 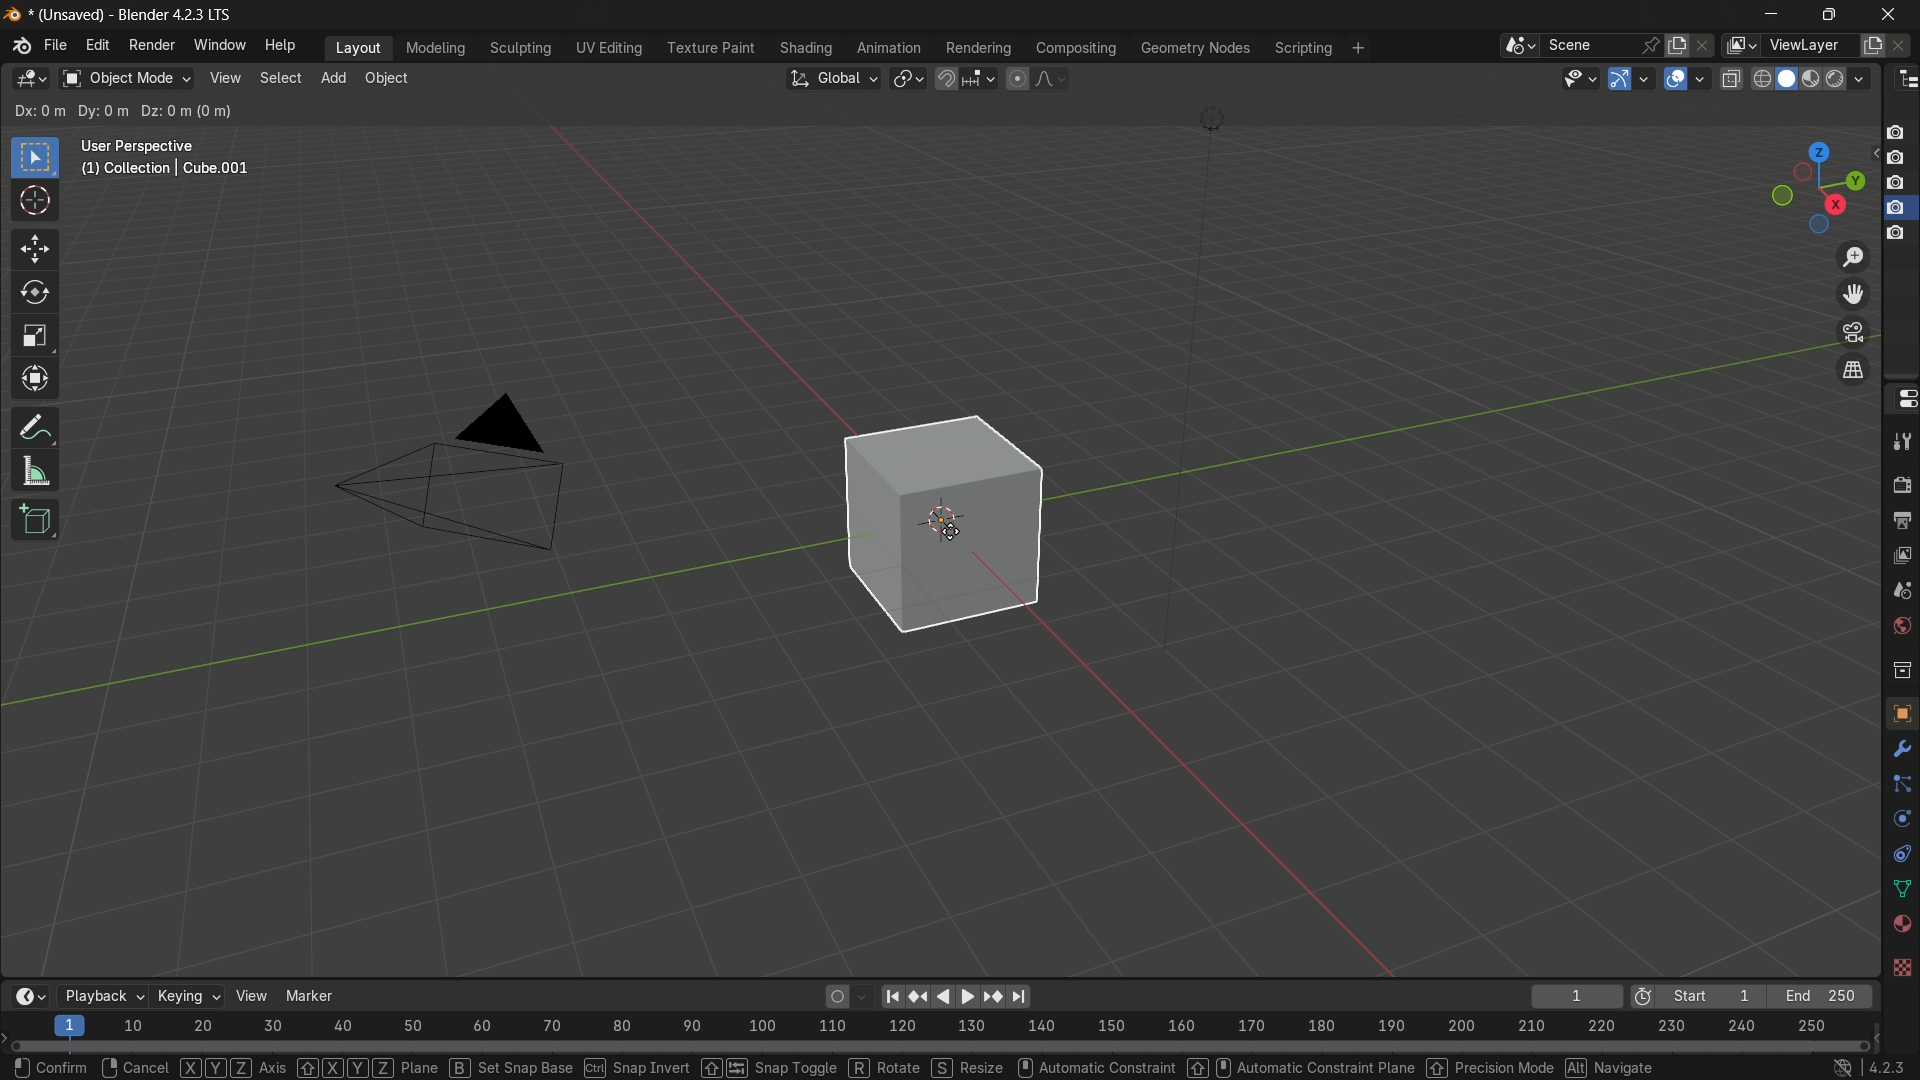 I want to click on object mode, so click(x=127, y=78).